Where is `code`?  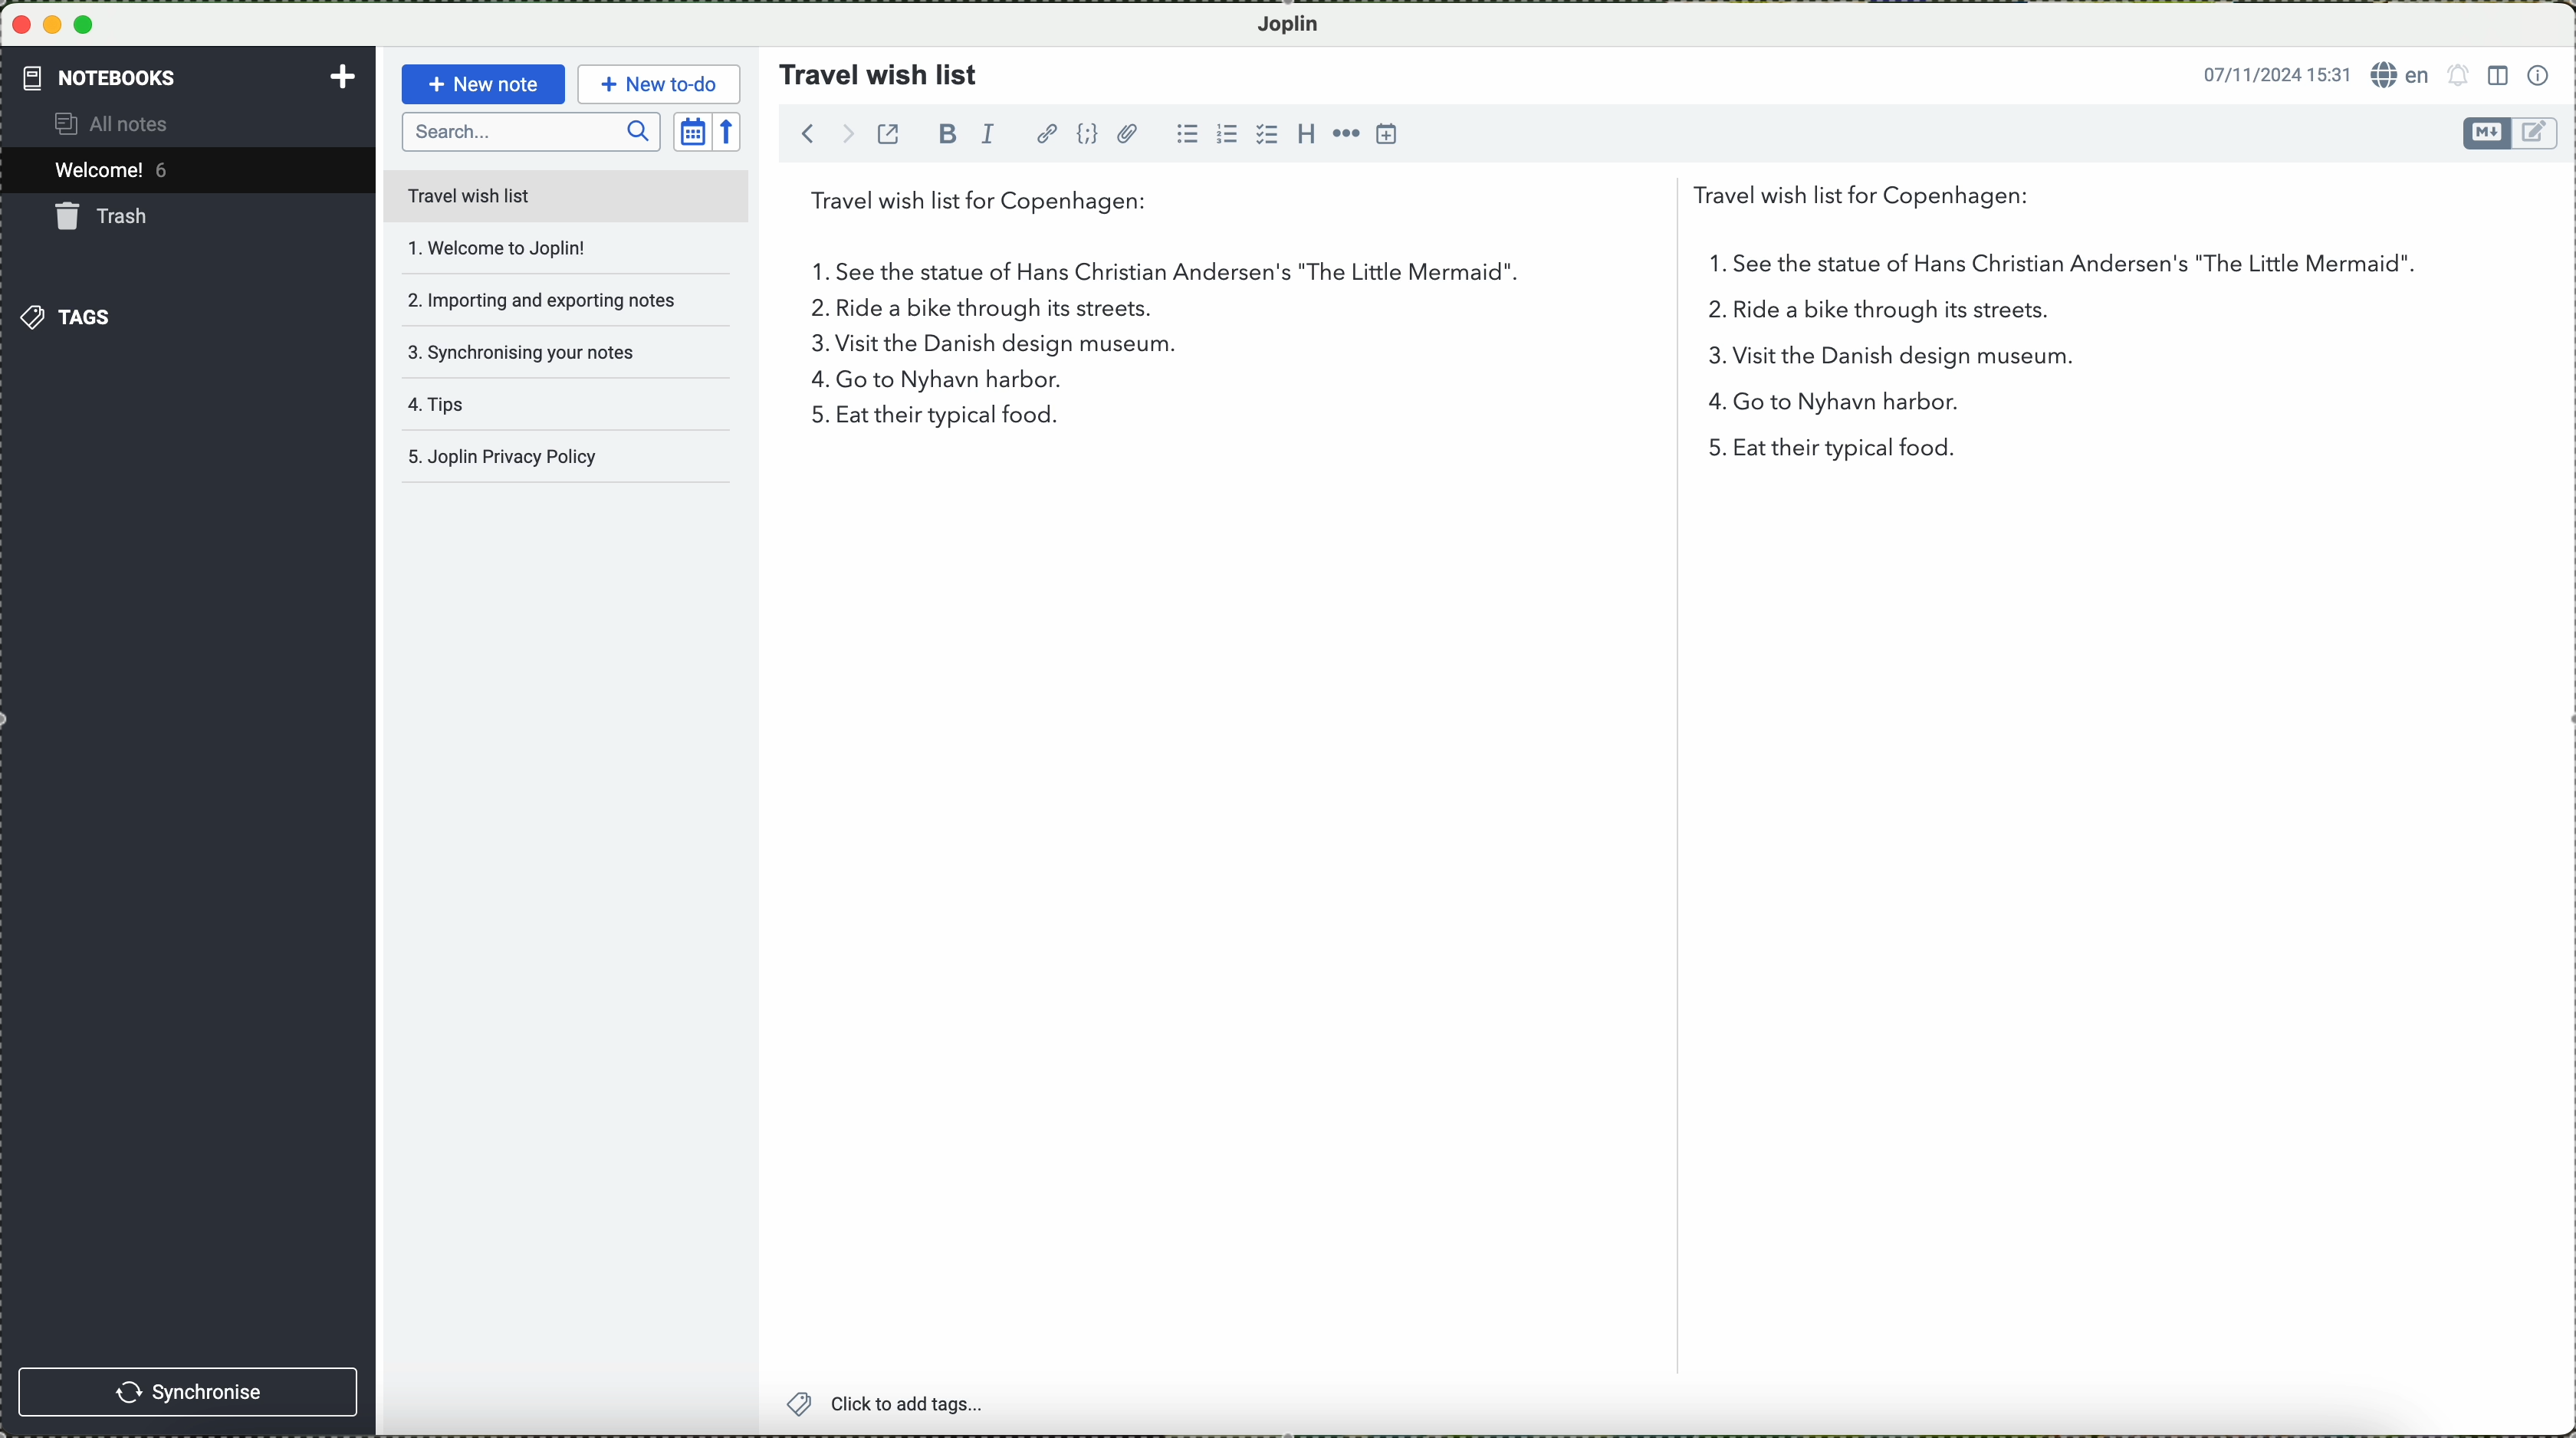
code is located at coordinates (1089, 134).